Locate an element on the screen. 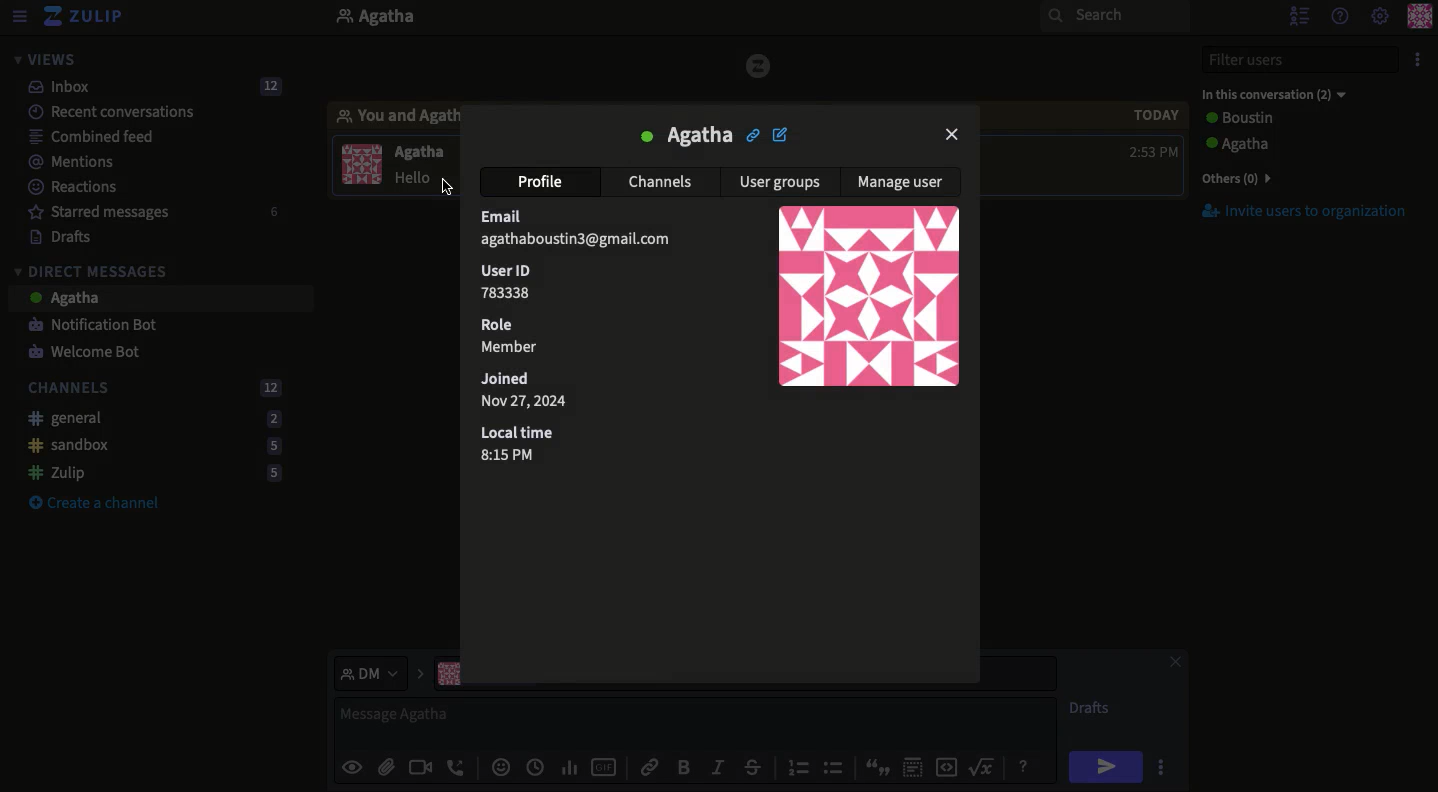 This screenshot has height=792, width=1438. Link is located at coordinates (648, 767).